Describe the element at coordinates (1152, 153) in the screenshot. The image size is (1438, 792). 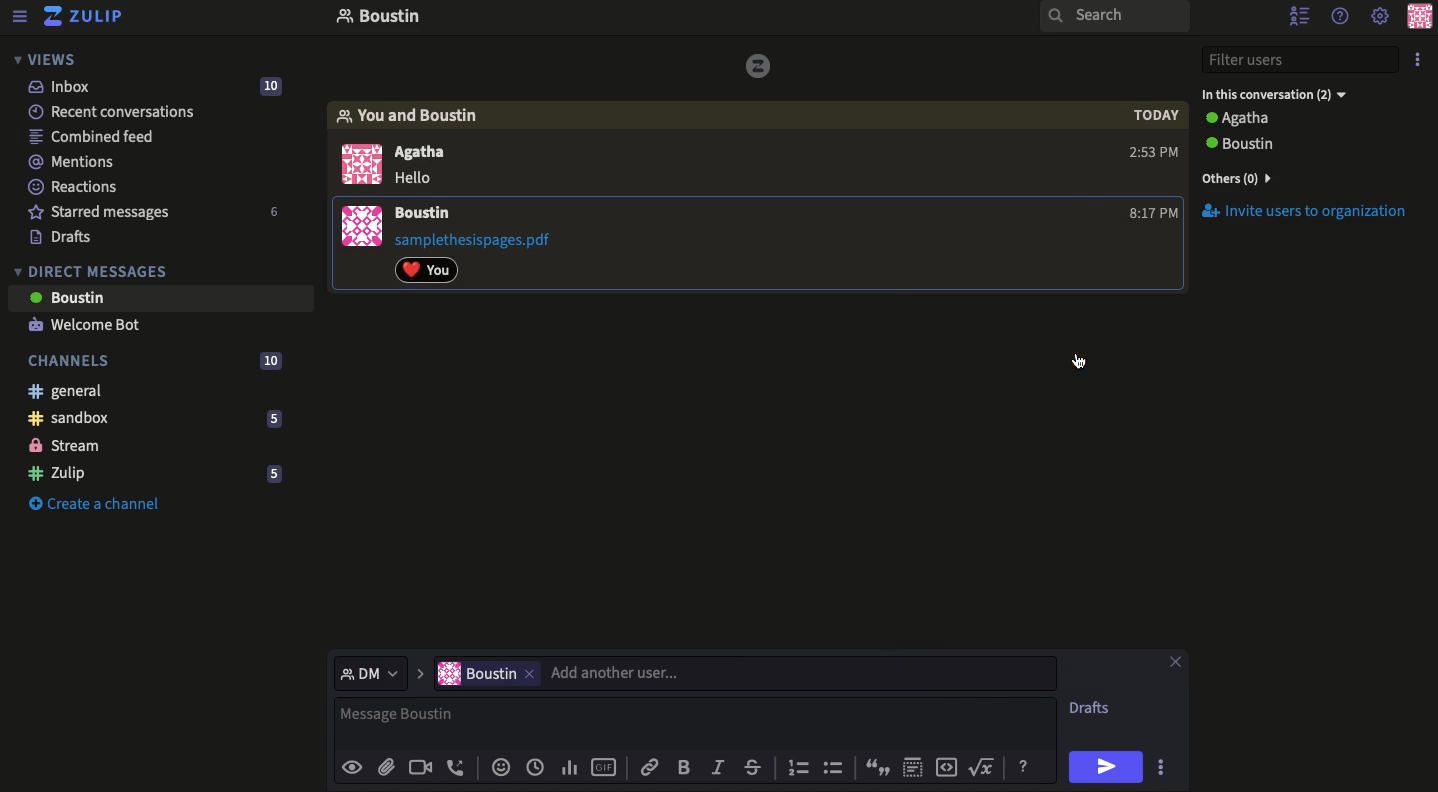
I see `2:53 PM` at that location.